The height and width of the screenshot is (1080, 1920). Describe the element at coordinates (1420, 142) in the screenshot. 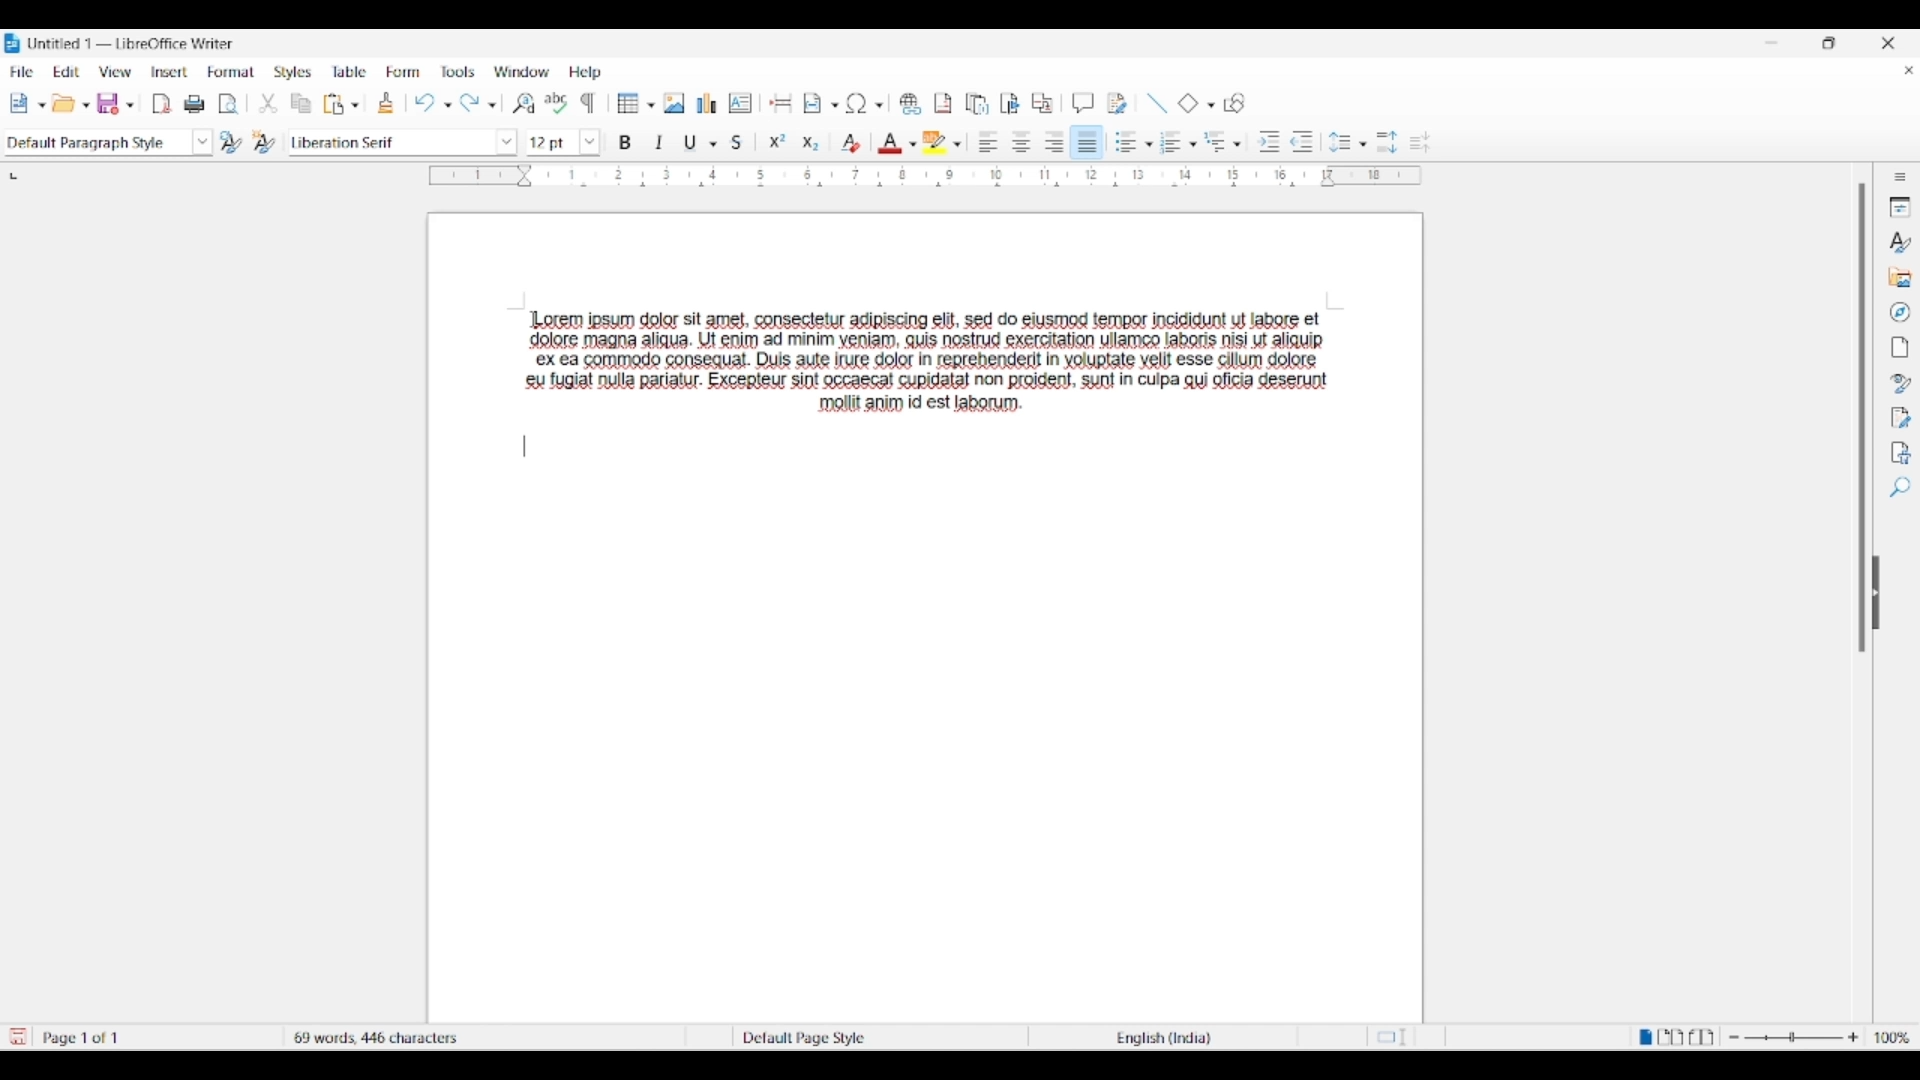

I see `Decrease line spacing` at that location.